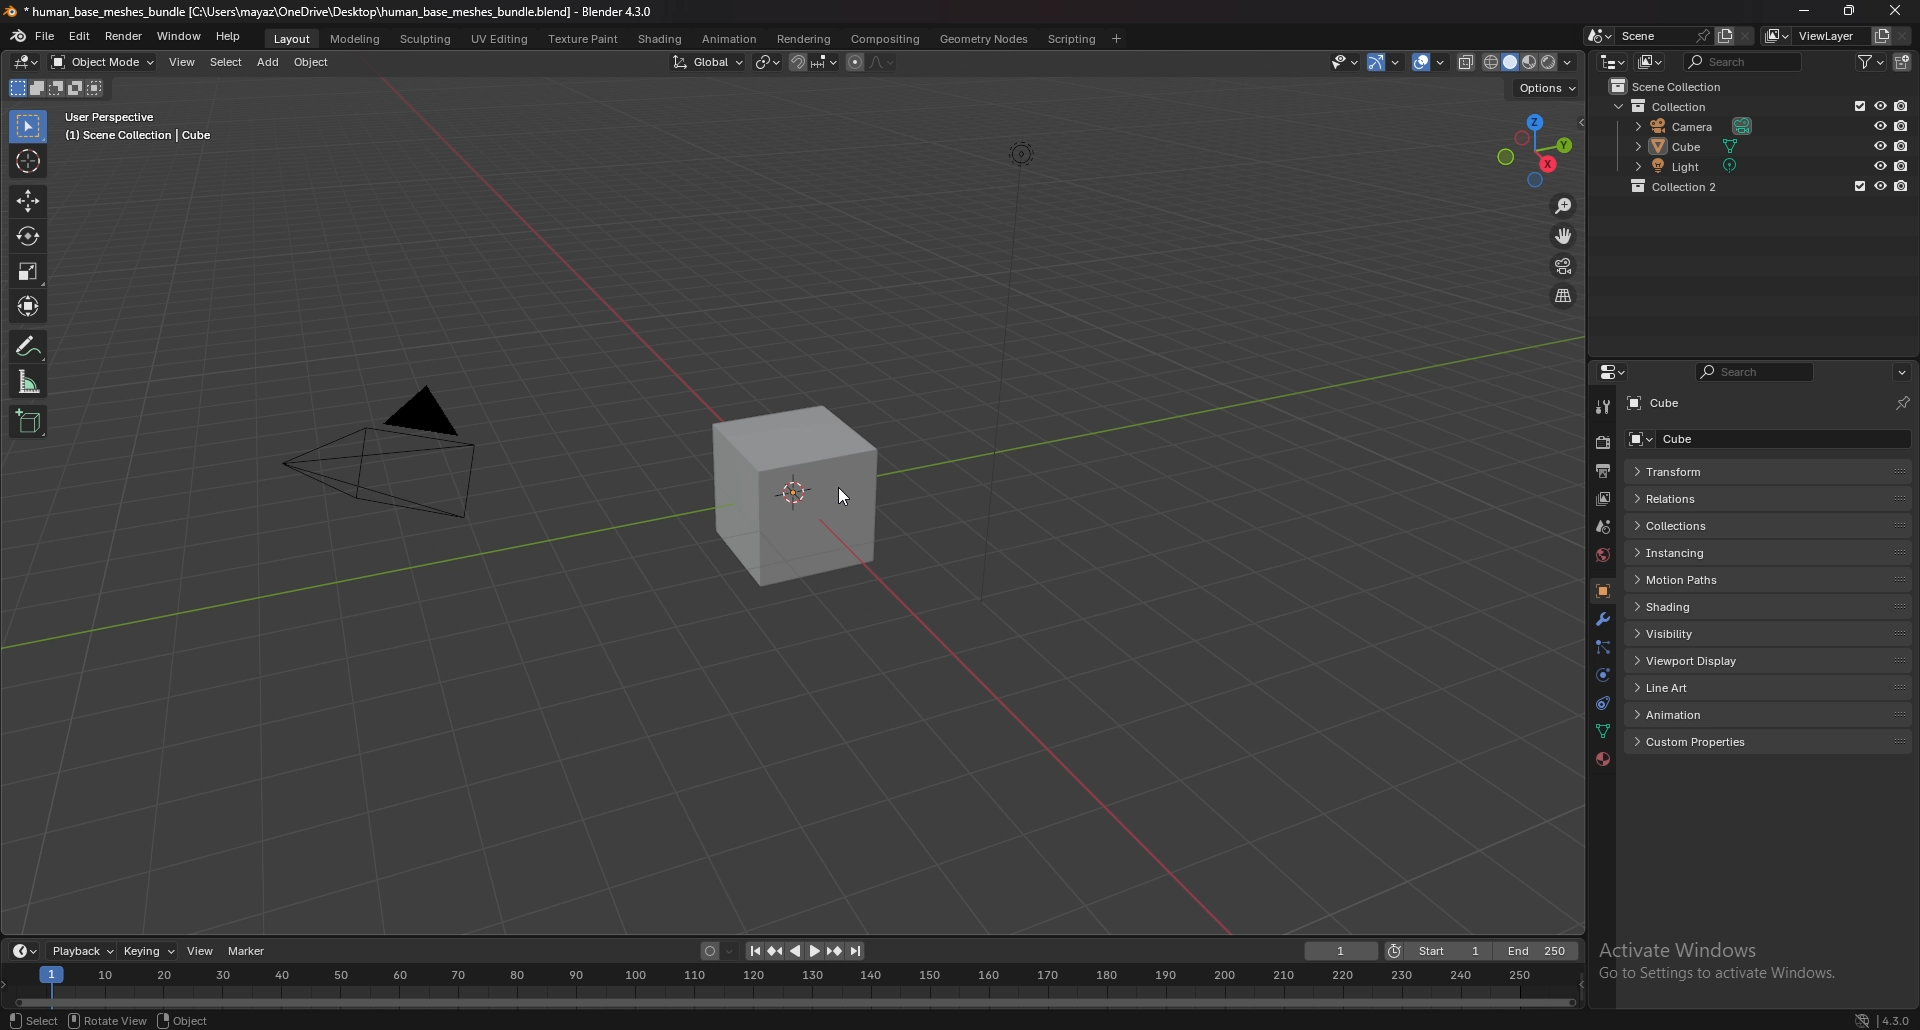 This screenshot has width=1920, height=1030. Describe the element at coordinates (775, 951) in the screenshot. I see `jump to keyframe` at that location.